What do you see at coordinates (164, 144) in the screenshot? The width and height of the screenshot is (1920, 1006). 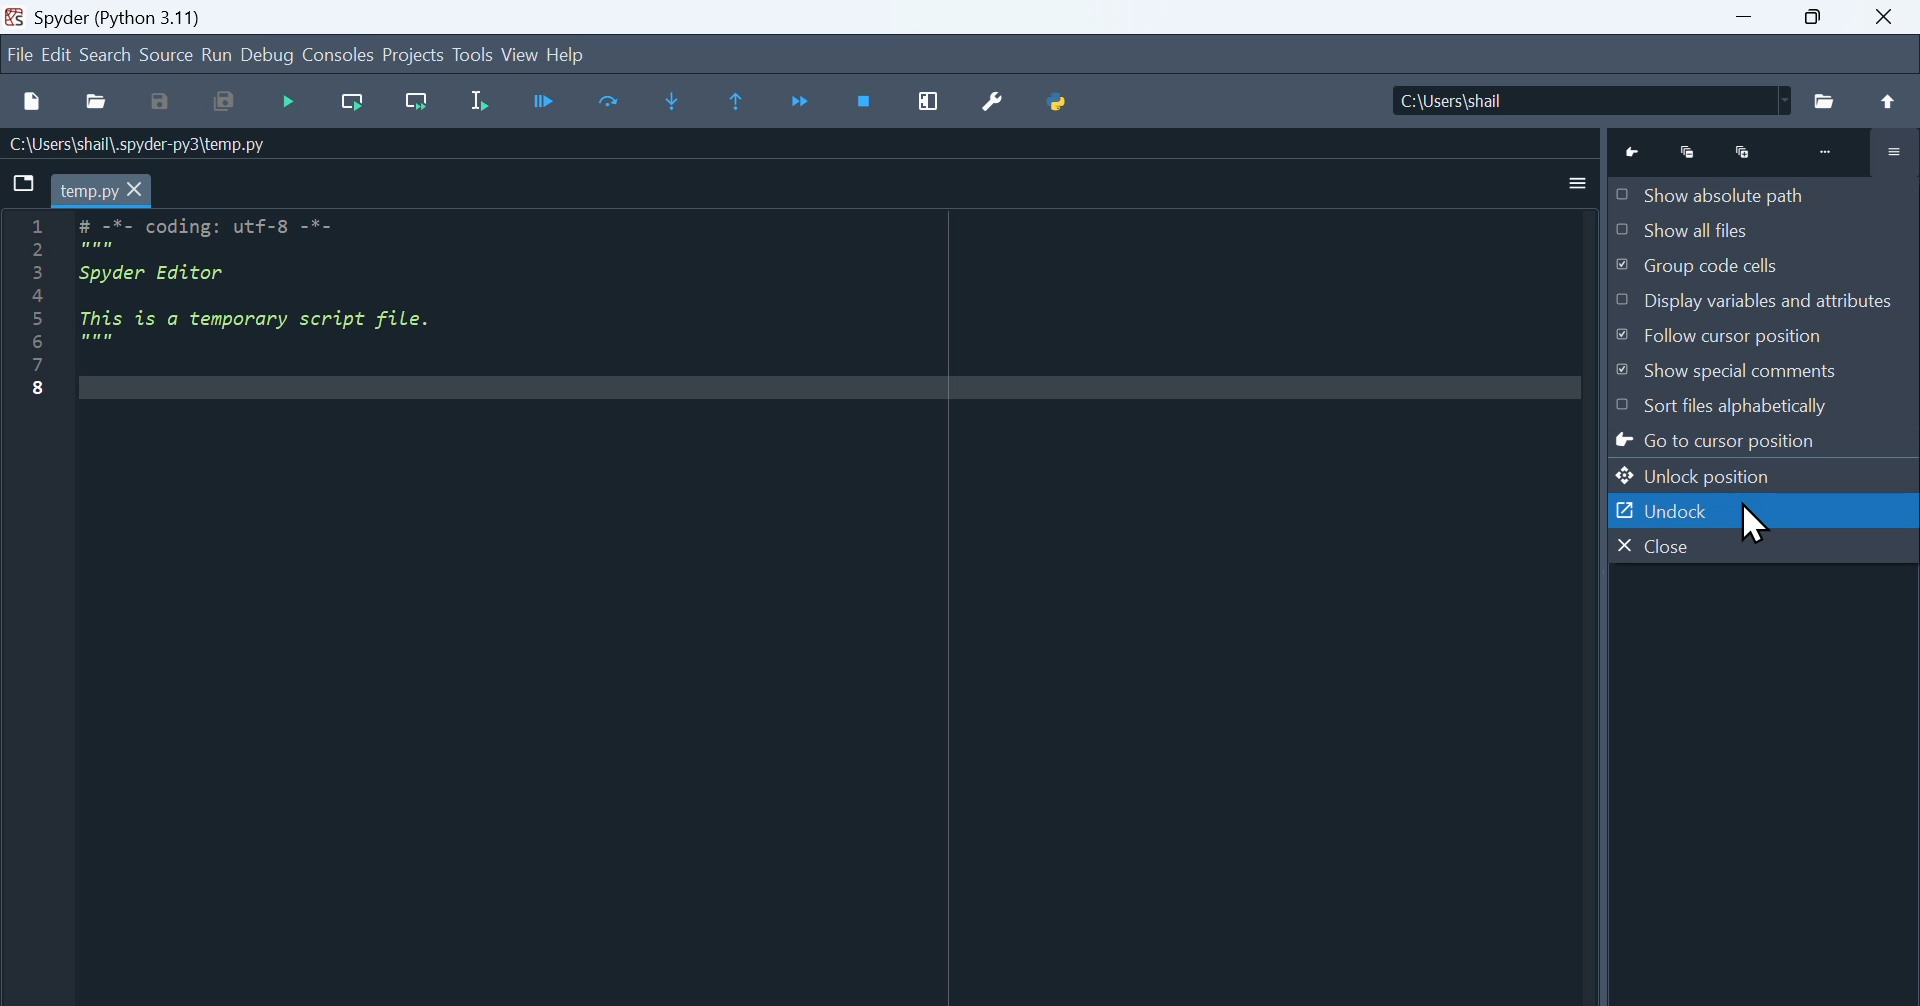 I see `C:\Users\shail\.spyder-py3\temp.py` at bounding box center [164, 144].